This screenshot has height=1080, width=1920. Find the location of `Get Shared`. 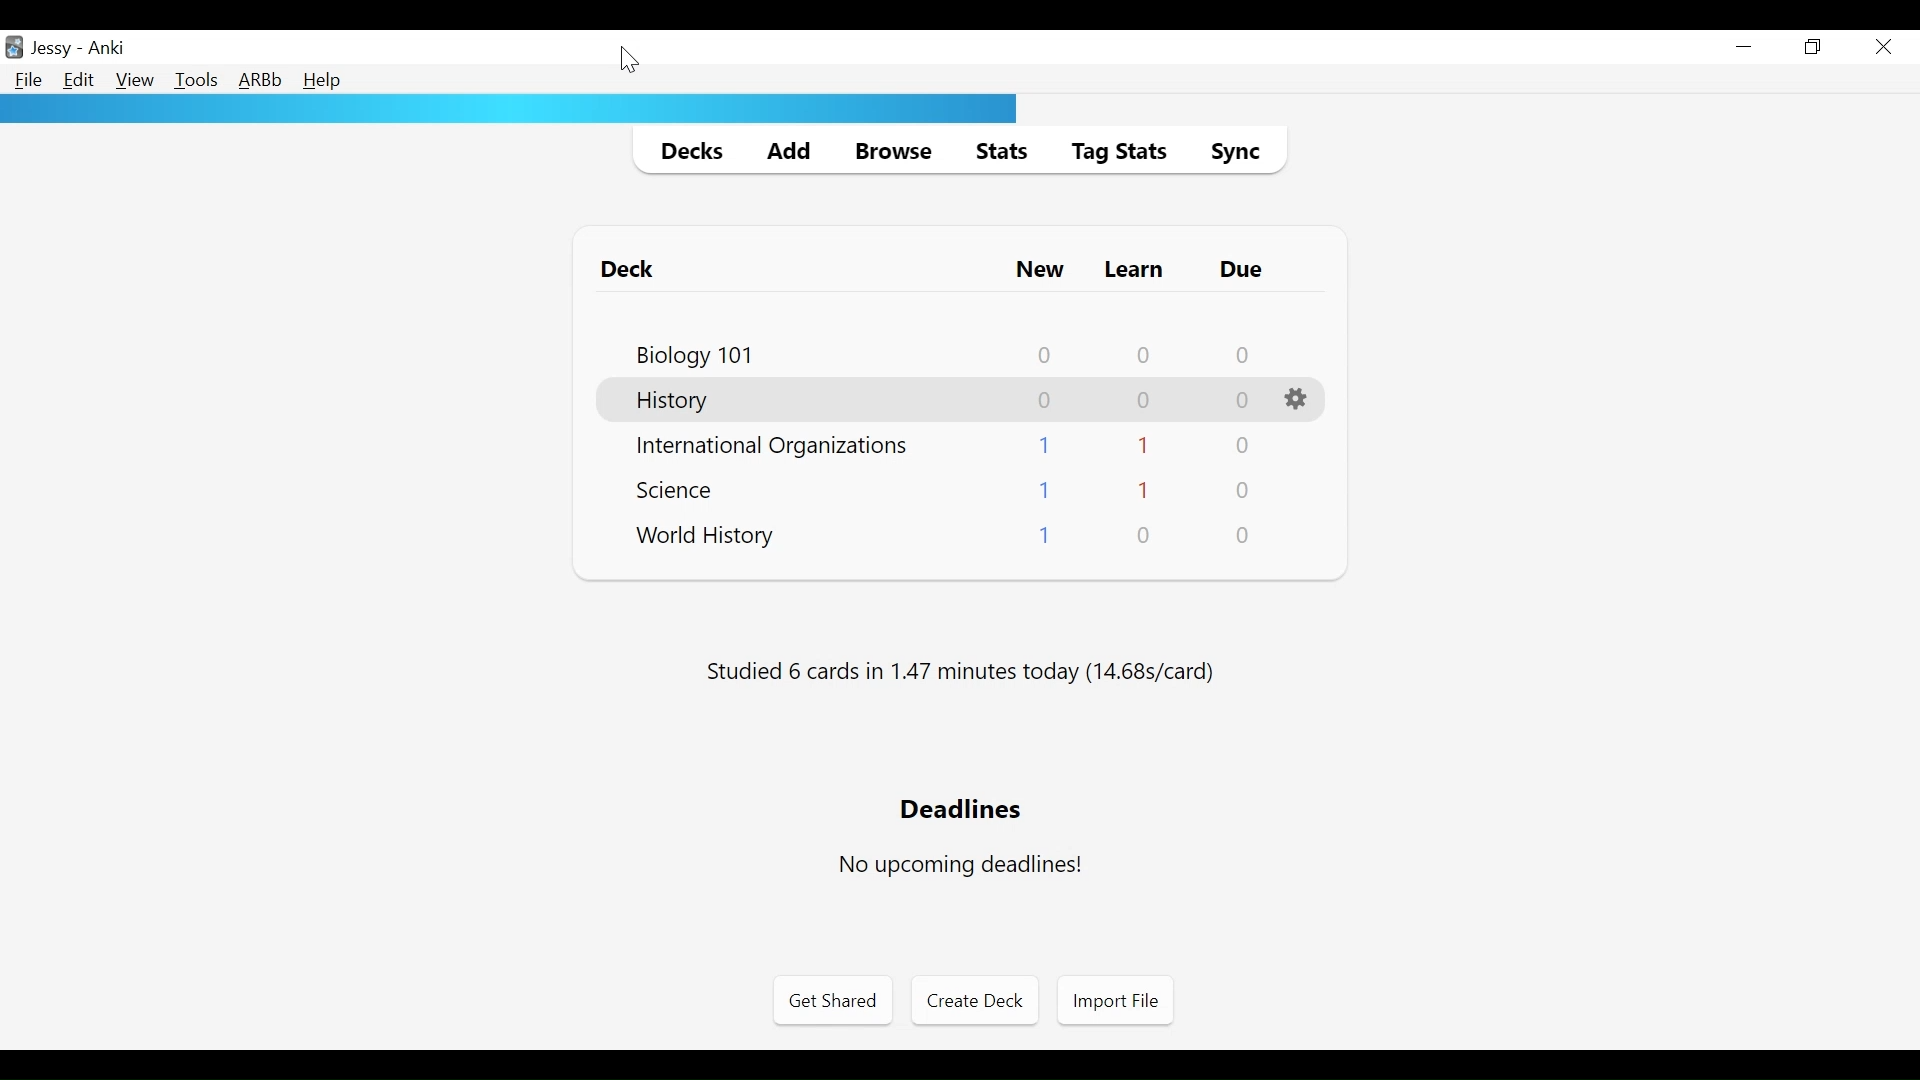

Get Shared is located at coordinates (832, 1003).